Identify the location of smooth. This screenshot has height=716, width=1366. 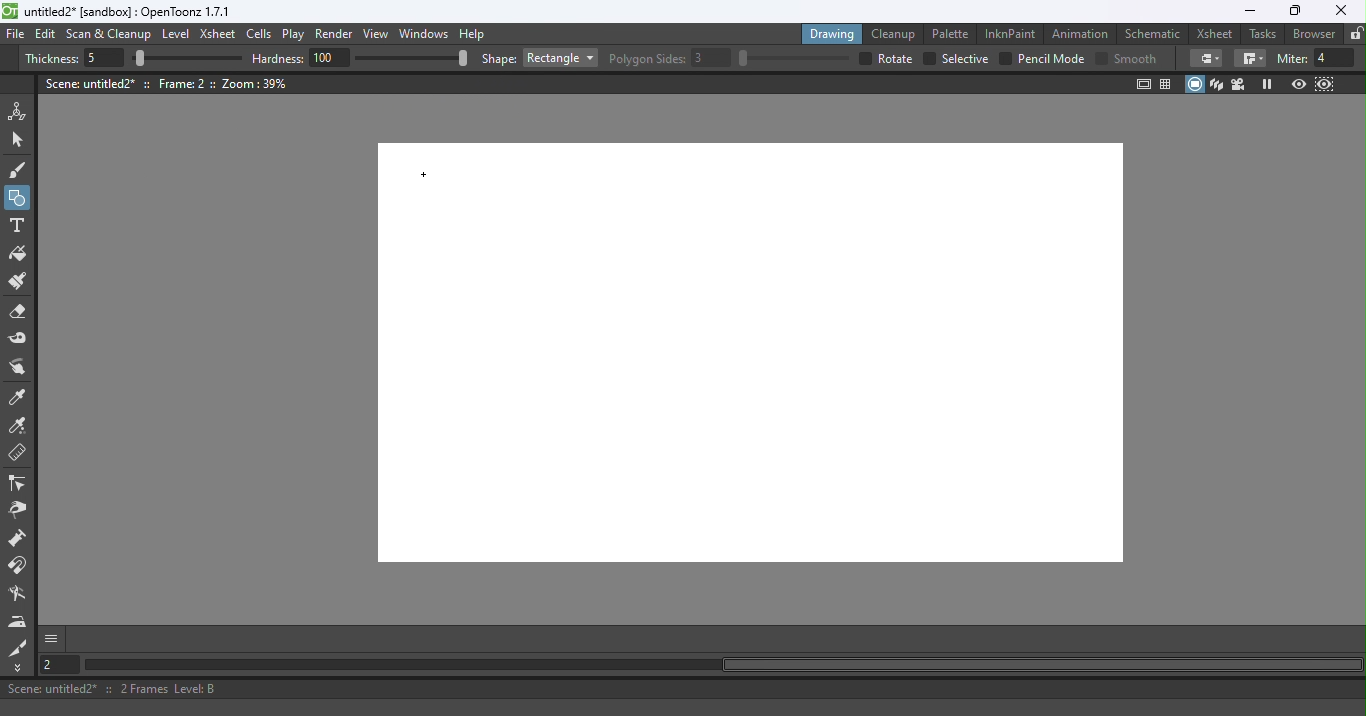
(1138, 58).